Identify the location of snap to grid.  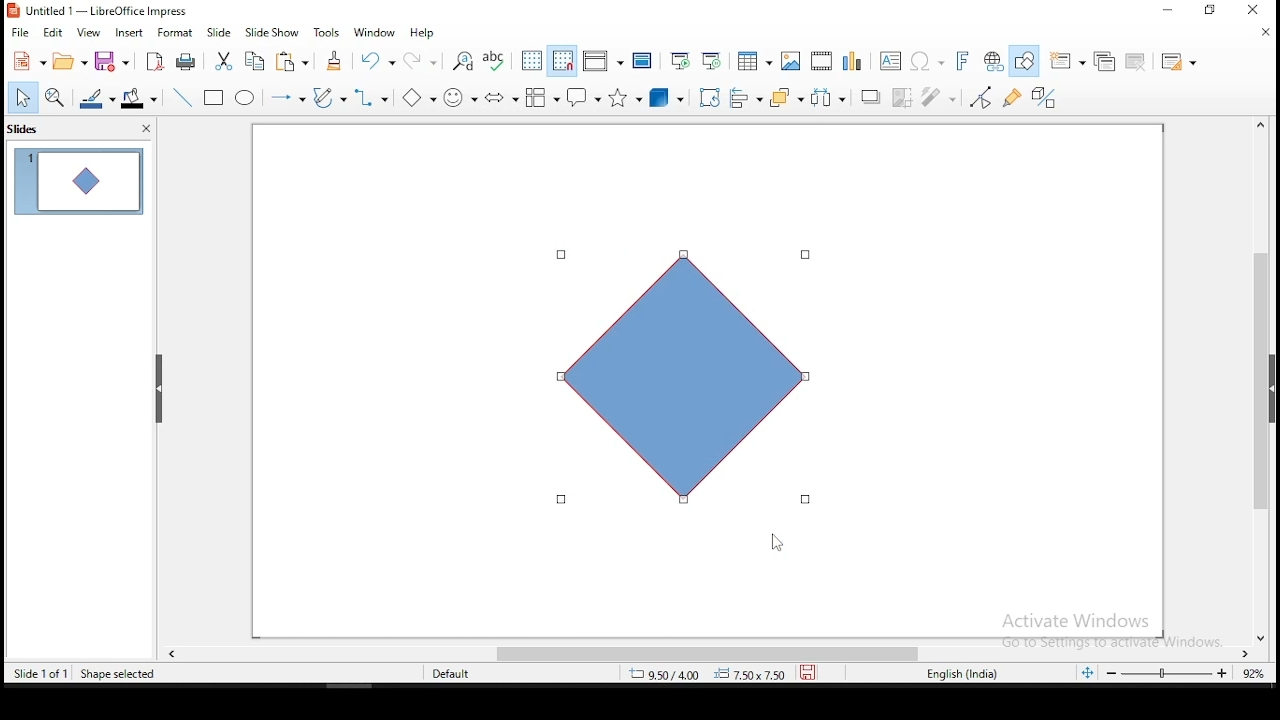
(563, 60).